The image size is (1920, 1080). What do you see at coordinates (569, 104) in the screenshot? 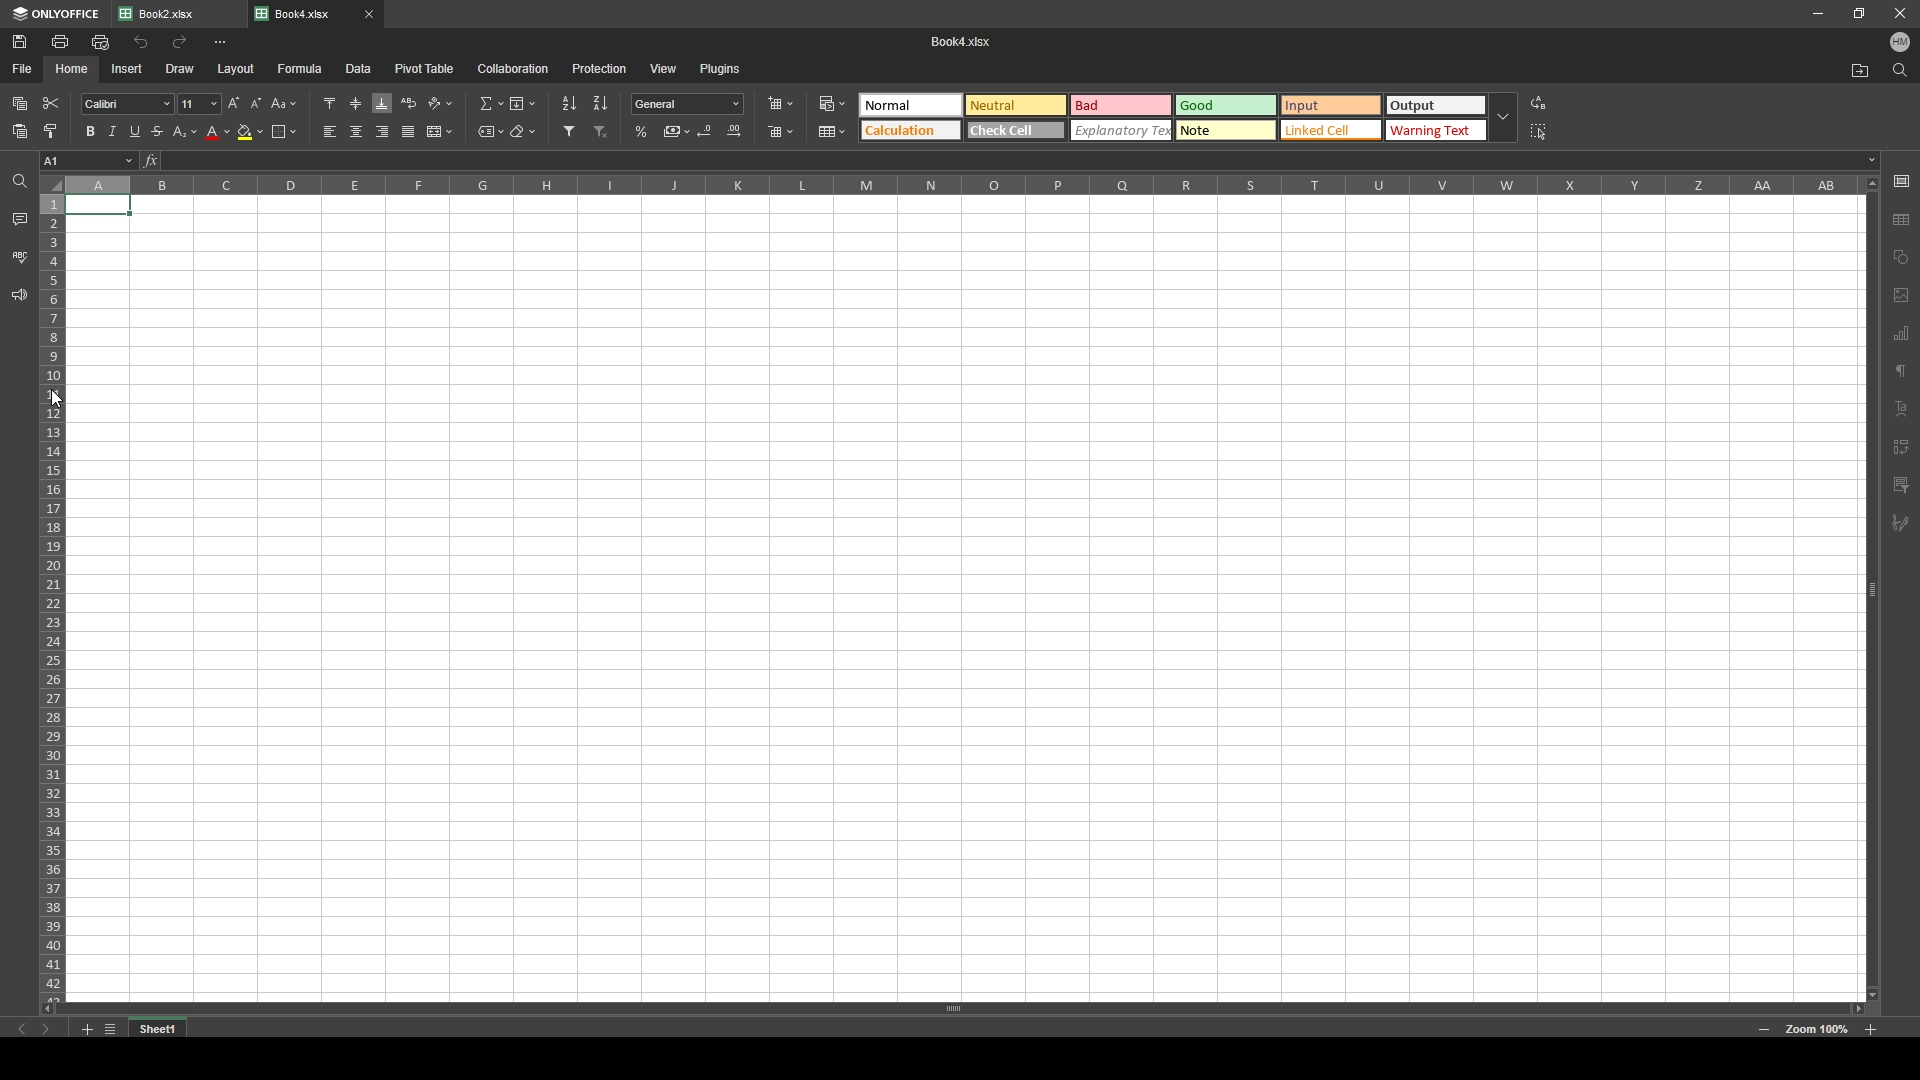
I see `sort ascending` at bounding box center [569, 104].